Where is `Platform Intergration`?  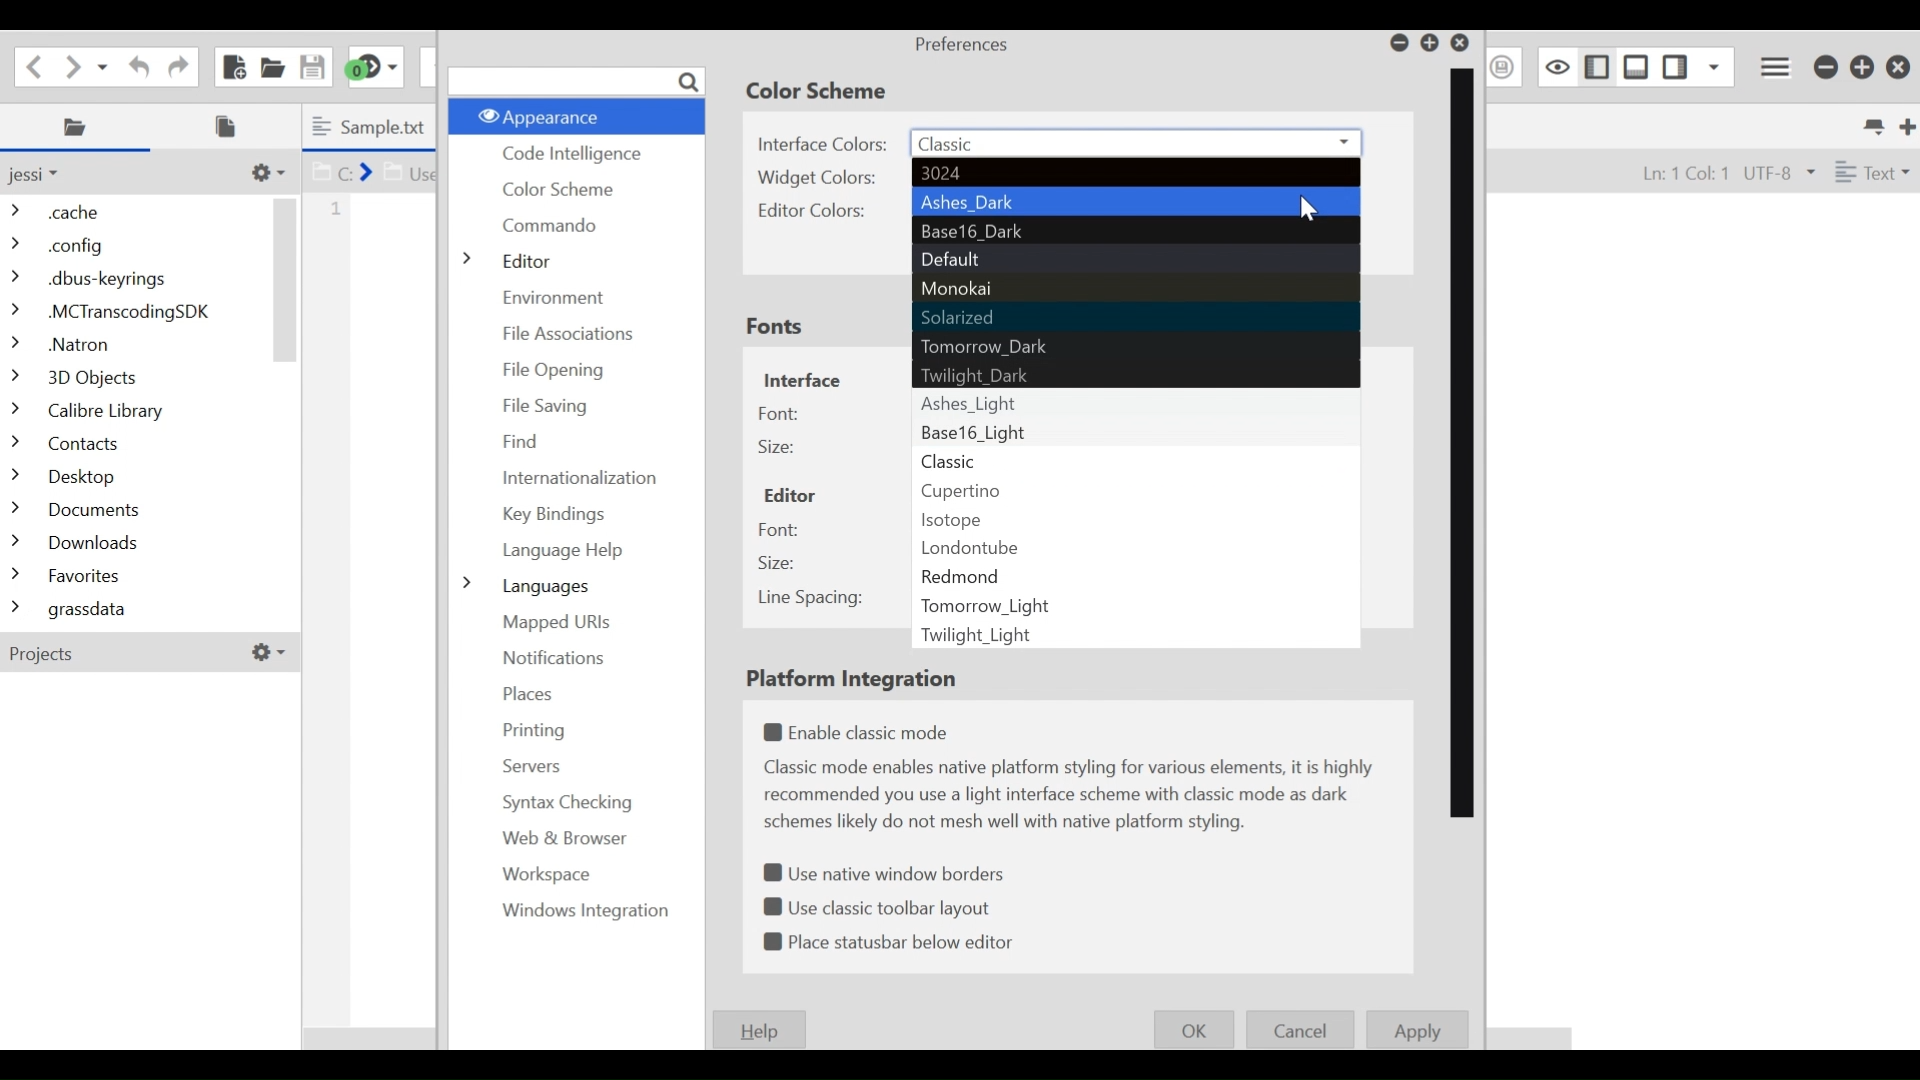
Platform Intergration is located at coordinates (858, 680).